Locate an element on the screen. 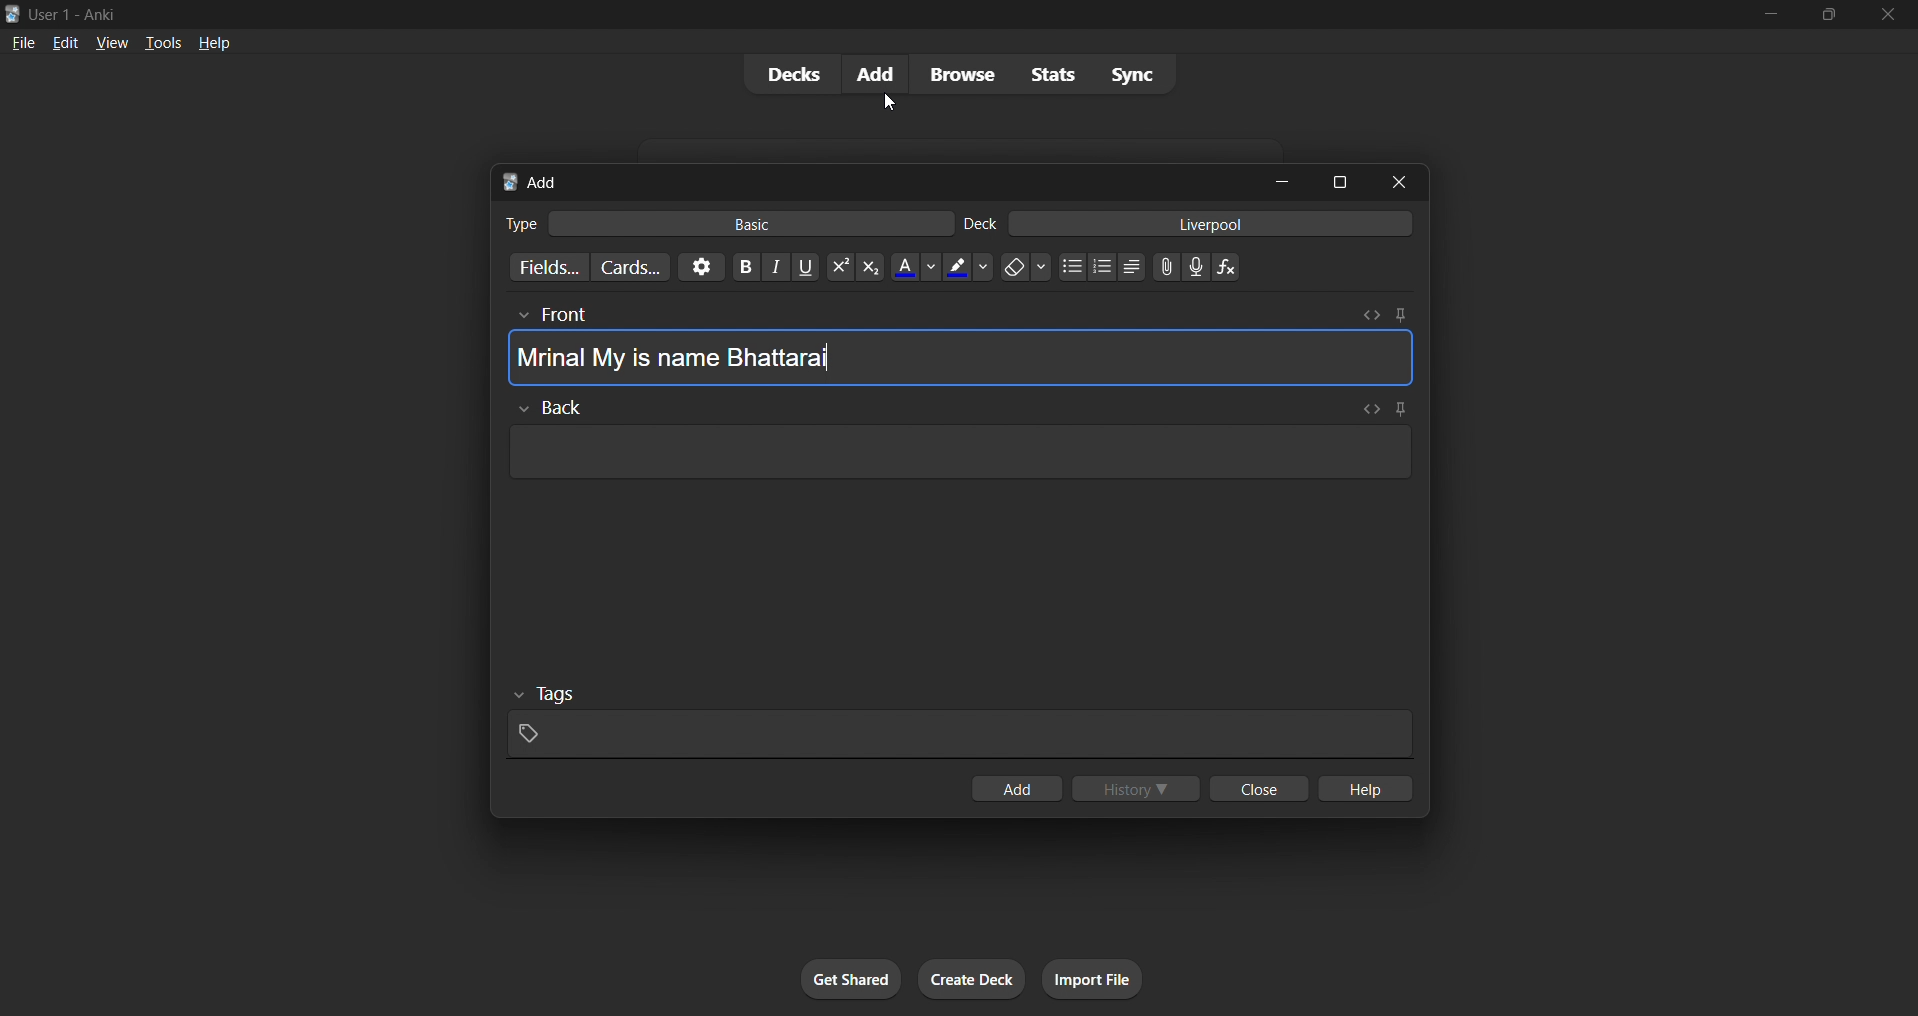  text color is located at coordinates (913, 269).